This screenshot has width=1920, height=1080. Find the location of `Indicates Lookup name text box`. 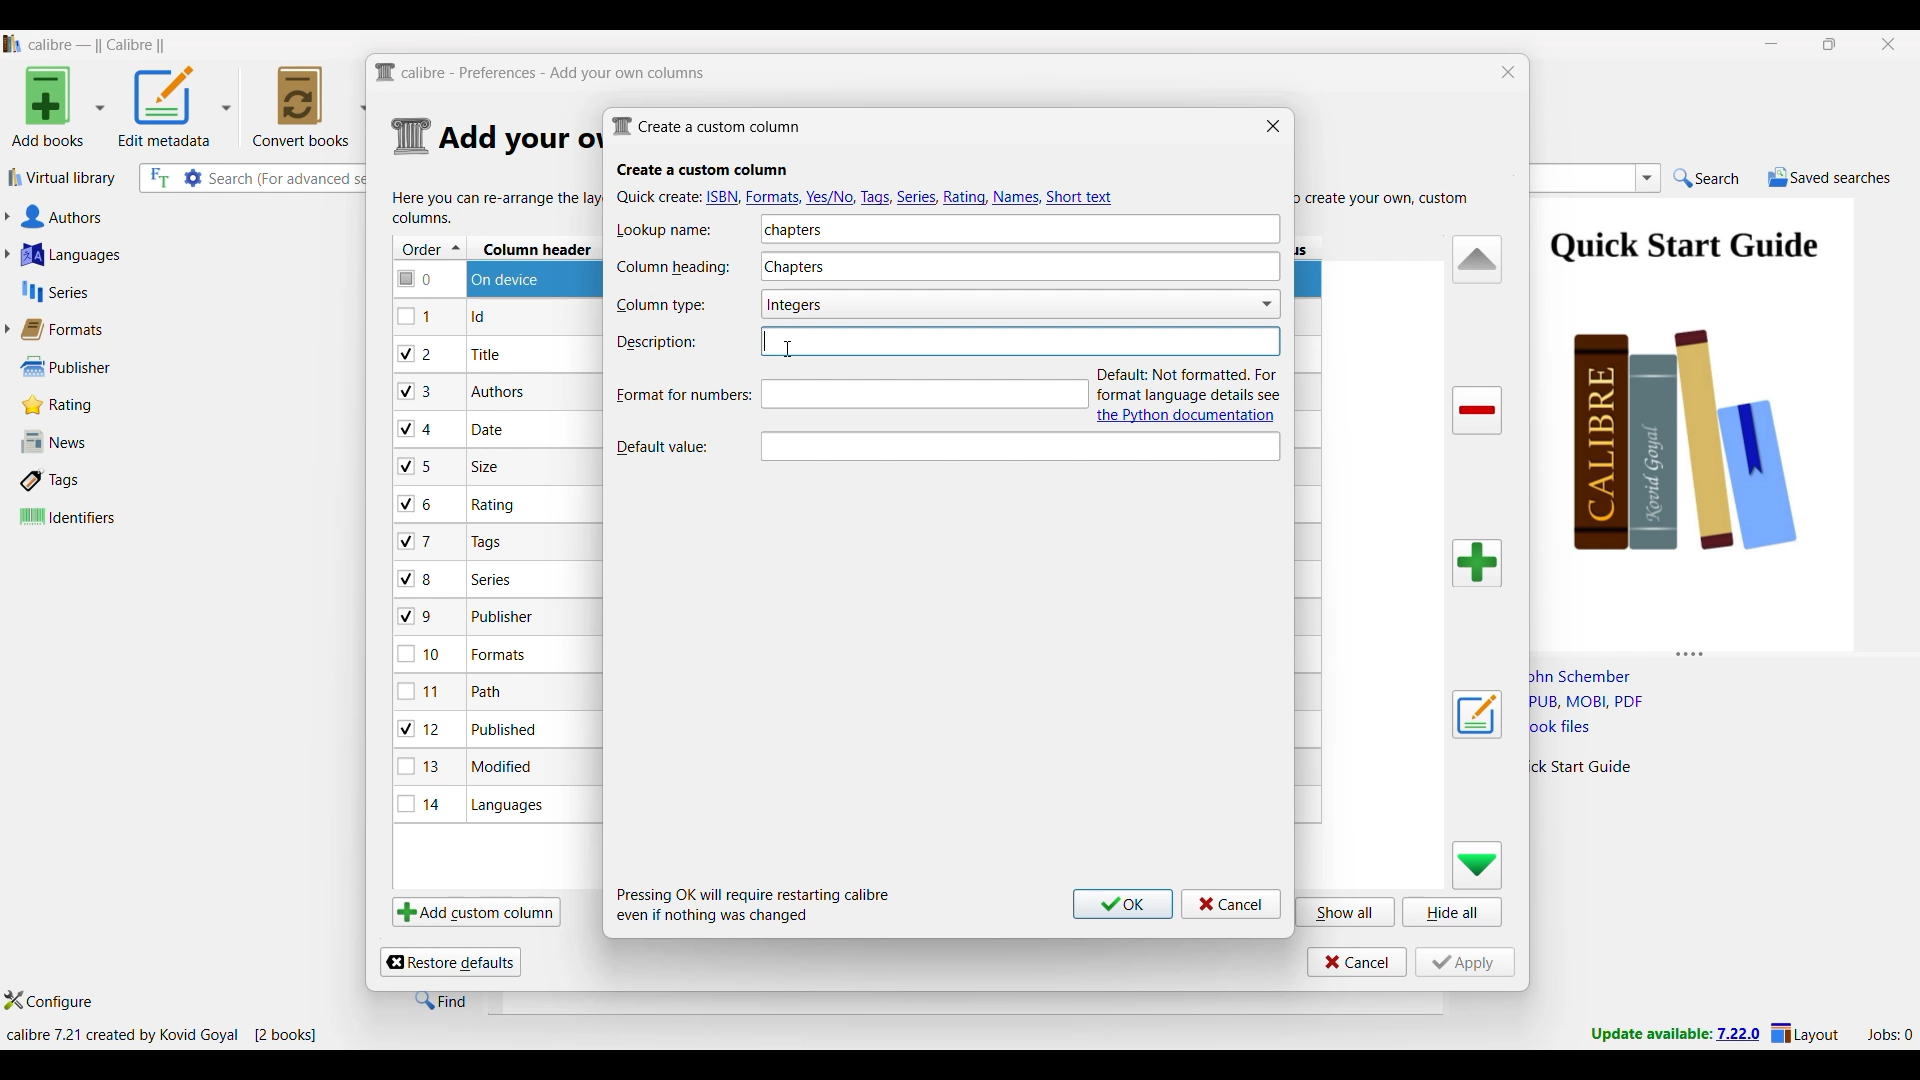

Indicates Lookup name text box is located at coordinates (671, 230).